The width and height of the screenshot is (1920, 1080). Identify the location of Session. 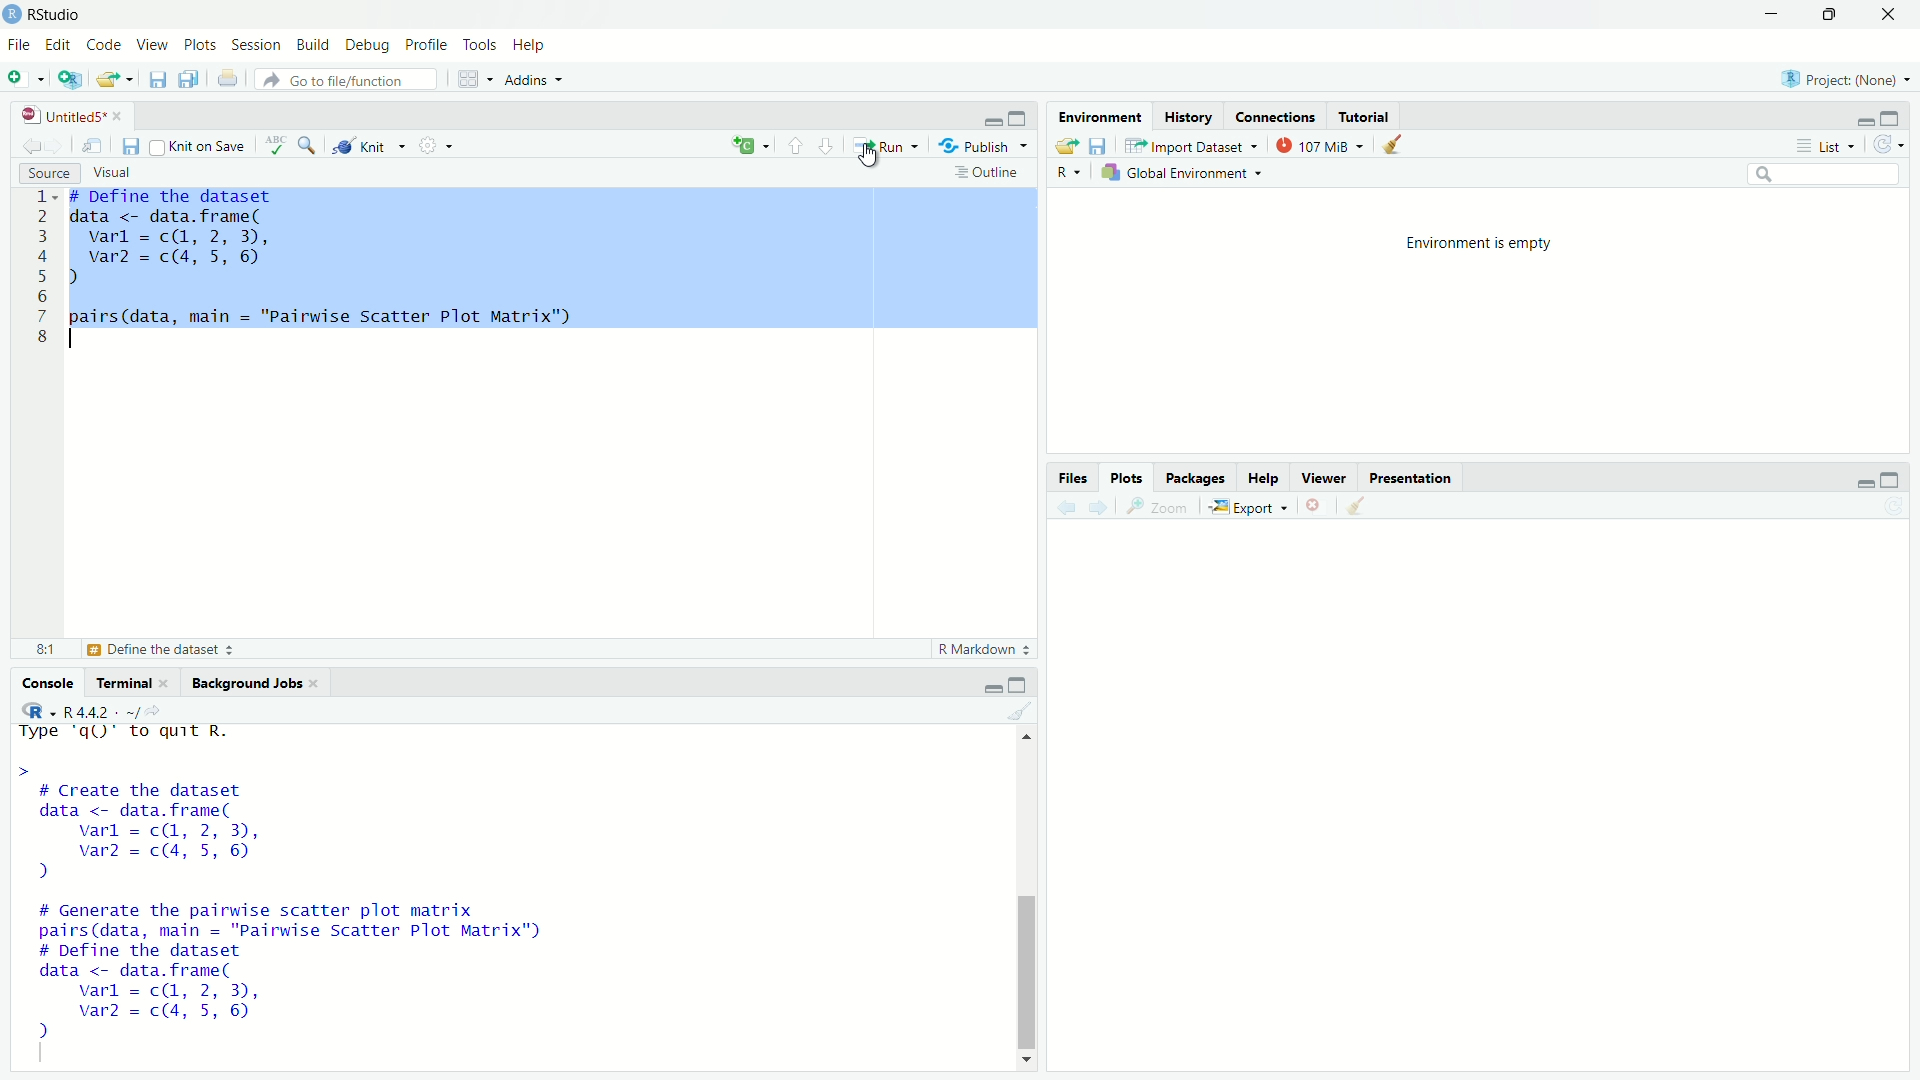
(256, 44).